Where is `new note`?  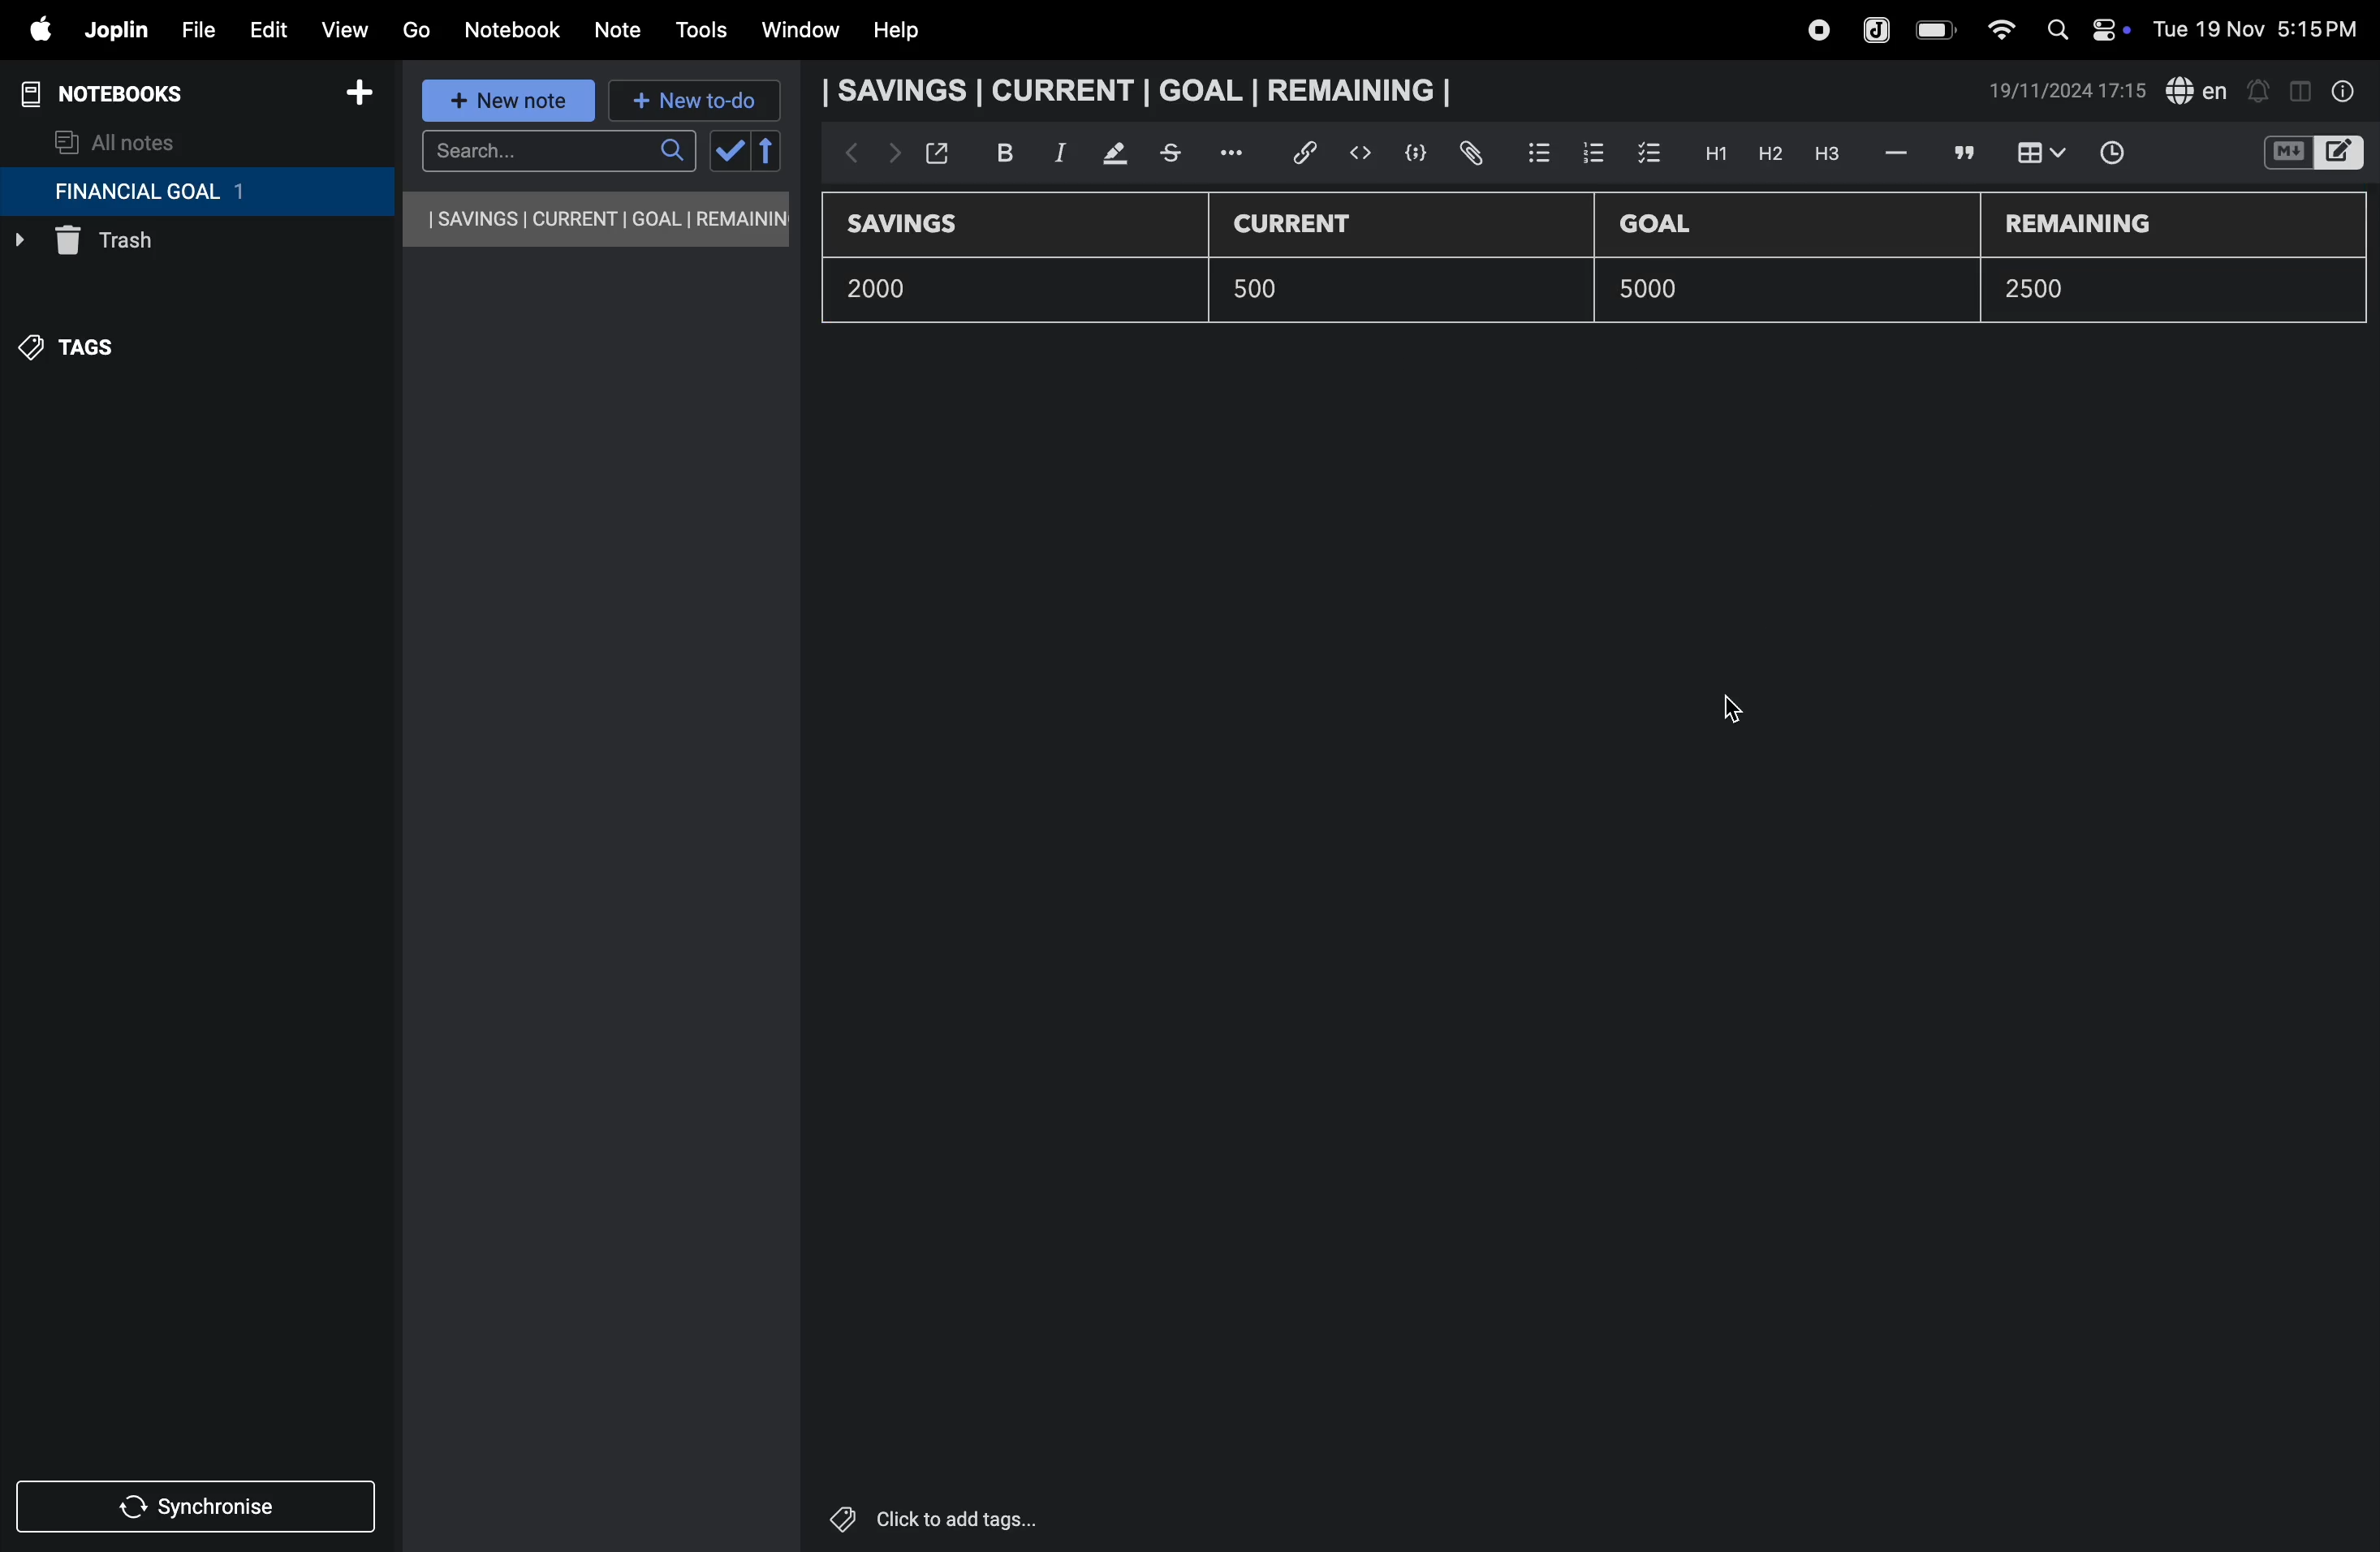 new note is located at coordinates (511, 102).